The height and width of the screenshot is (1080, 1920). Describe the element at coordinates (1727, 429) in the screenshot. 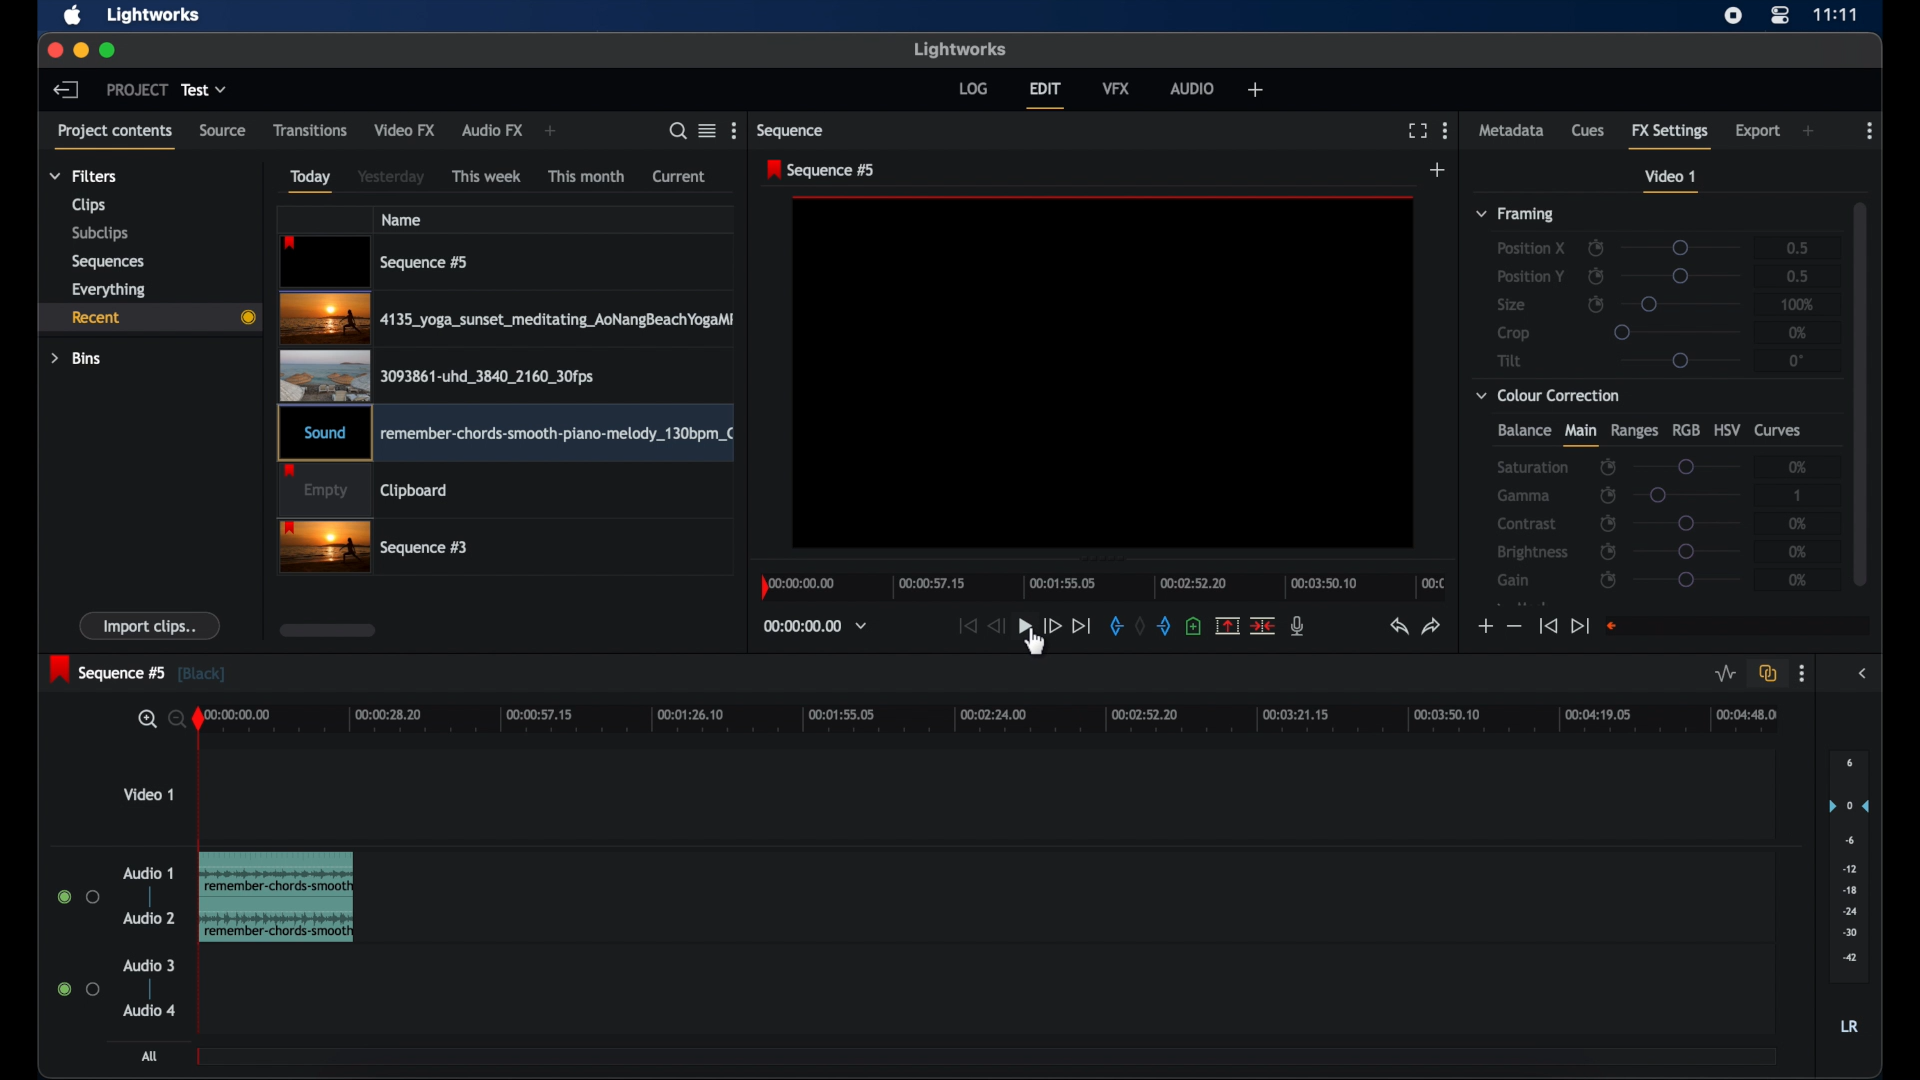

I see `hsv` at that location.